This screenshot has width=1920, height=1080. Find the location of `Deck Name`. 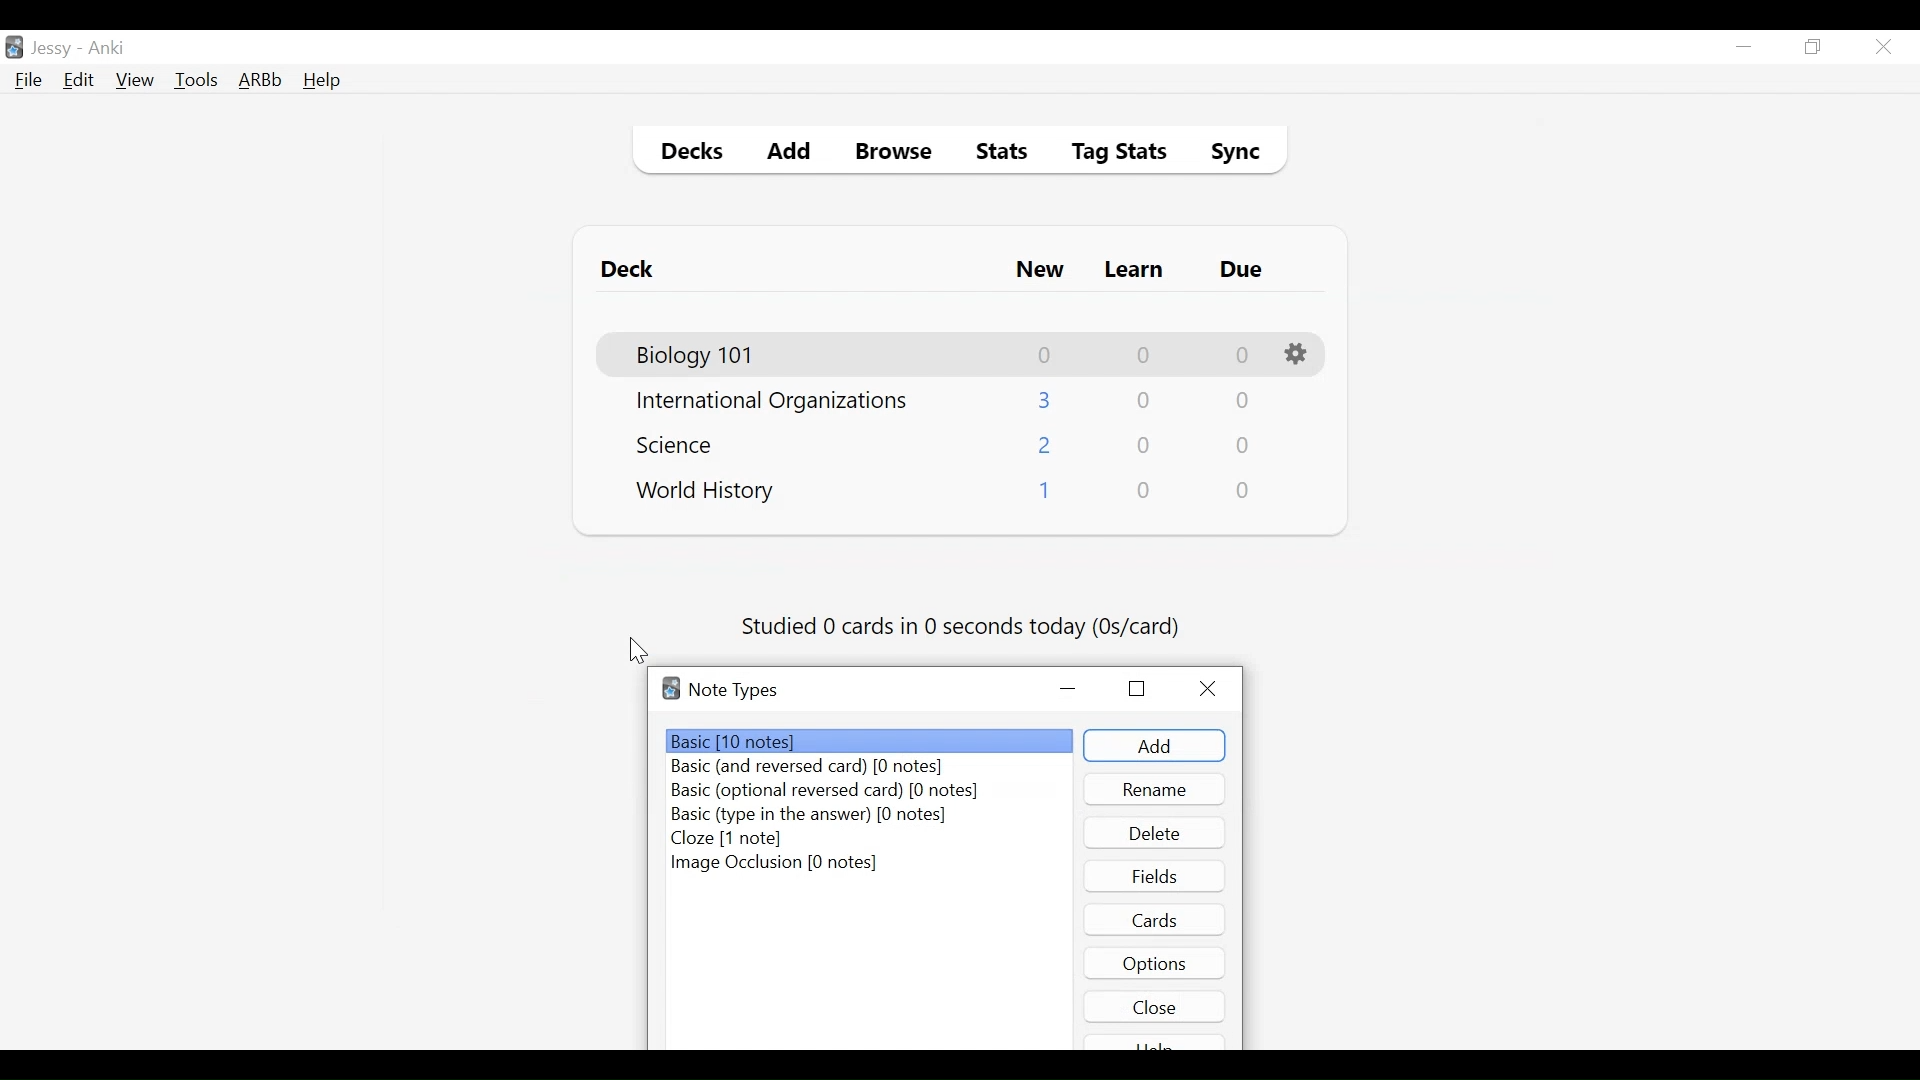

Deck Name is located at coordinates (706, 492).